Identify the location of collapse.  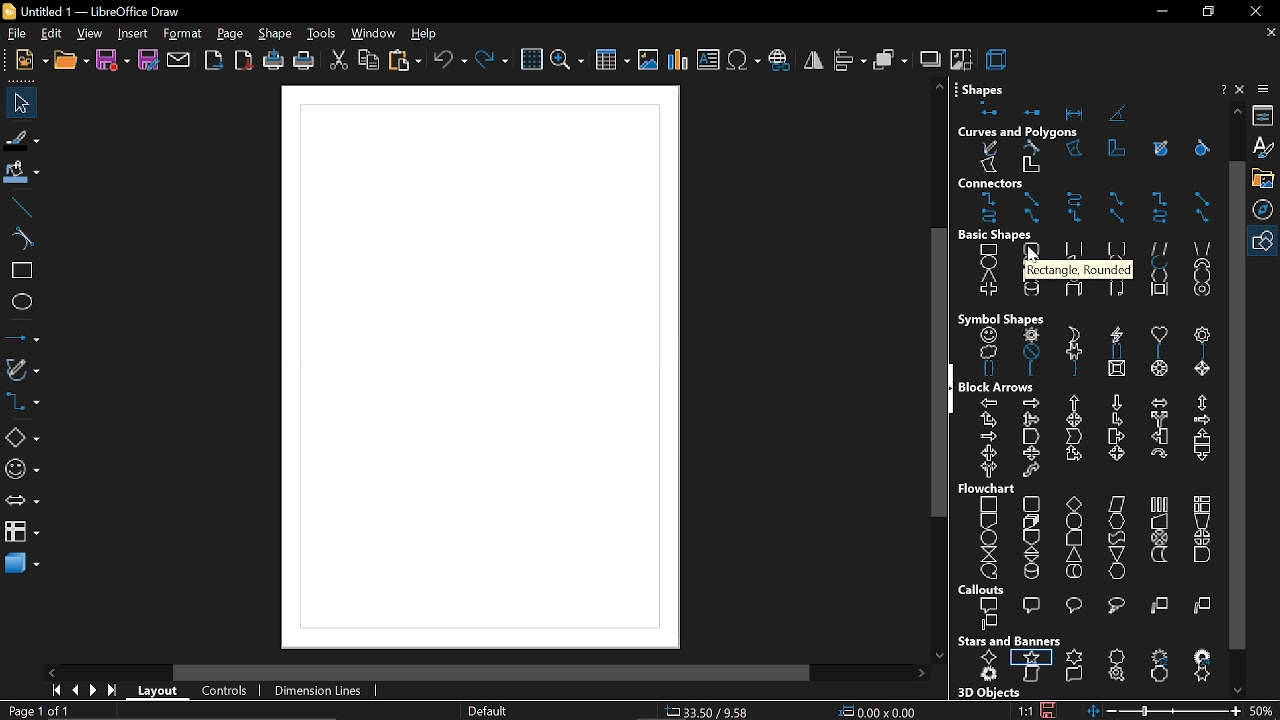
(952, 390).